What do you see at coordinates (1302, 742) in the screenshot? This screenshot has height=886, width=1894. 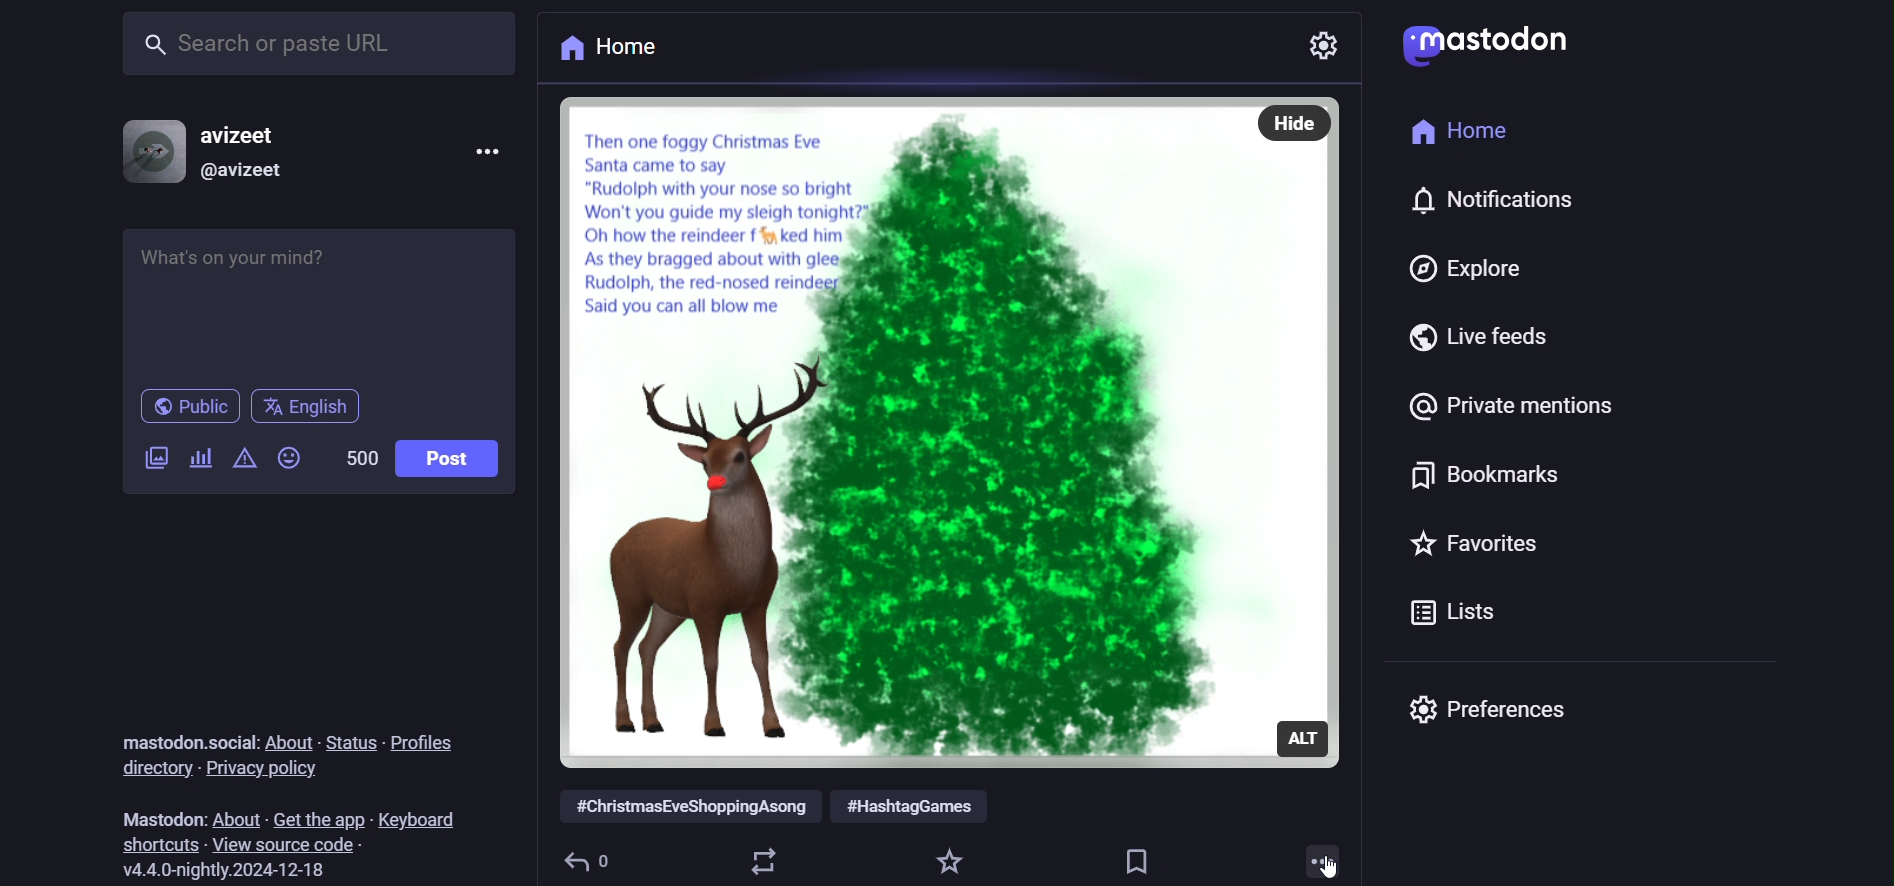 I see `alt` at bounding box center [1302, 742].